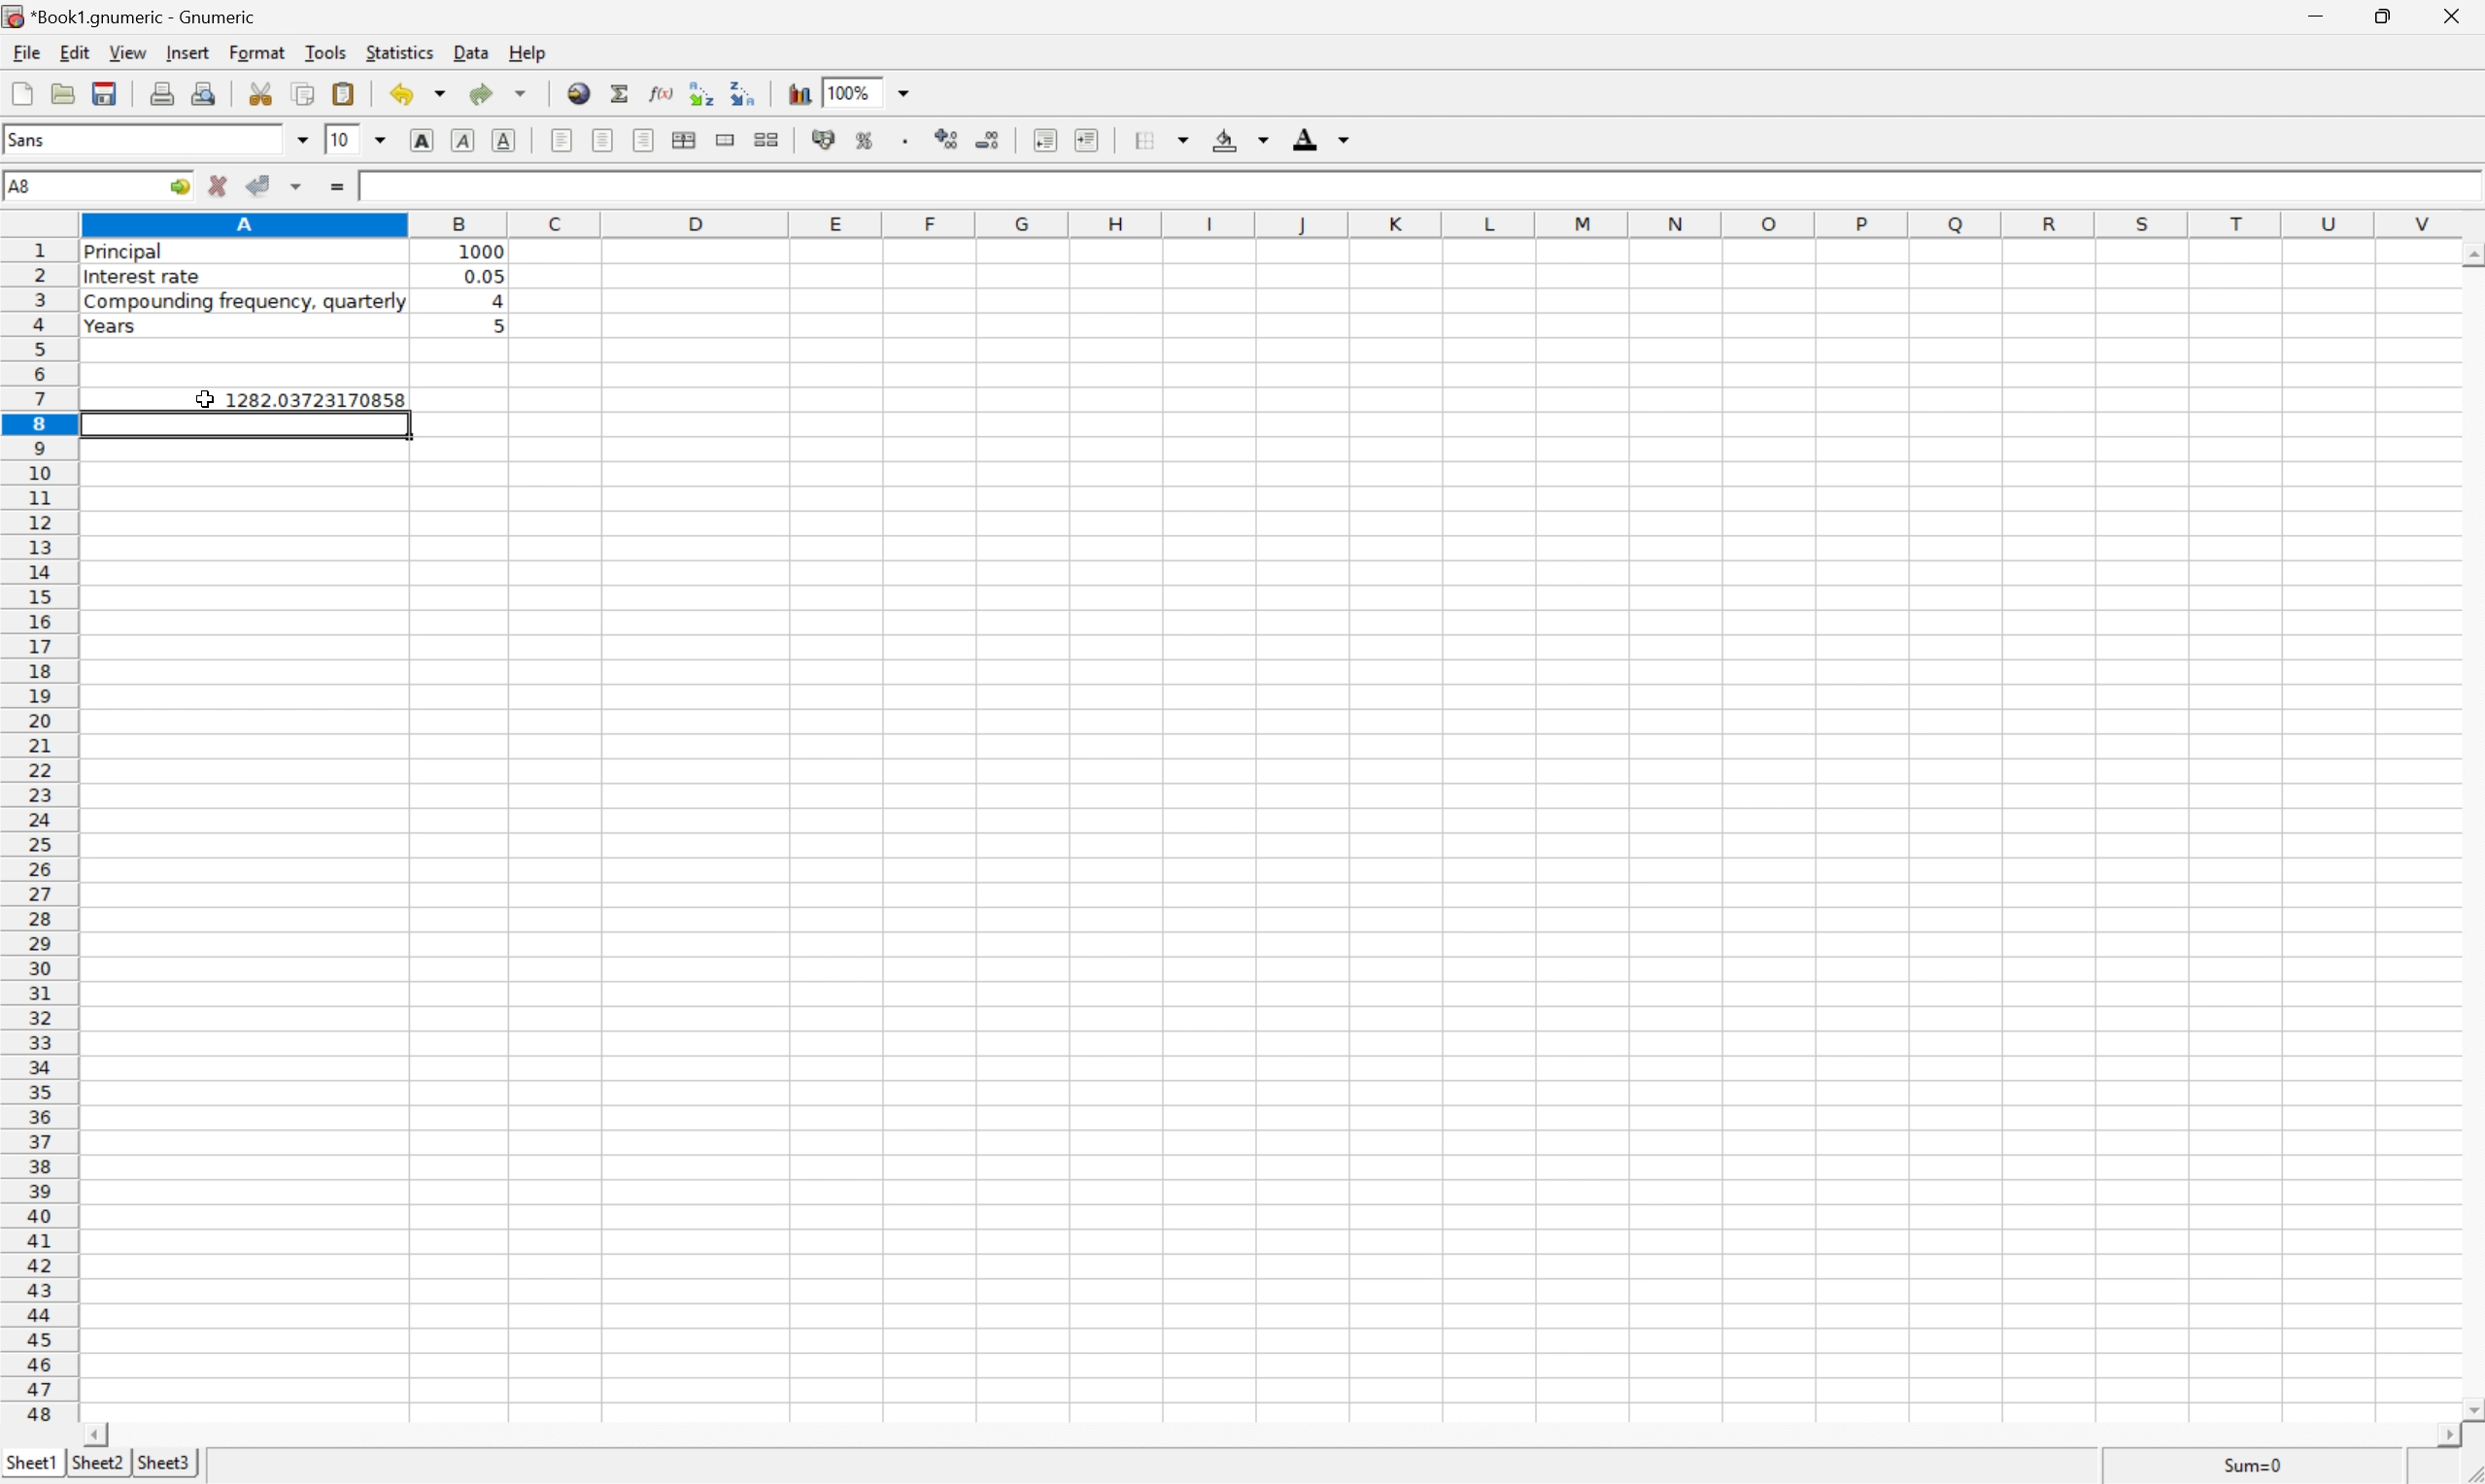 This screenshot has width=2485, height=1484. What do you see at coordinates (382, 142) in the screenshot?
I see `drop down` at bounding box center [382, 142].